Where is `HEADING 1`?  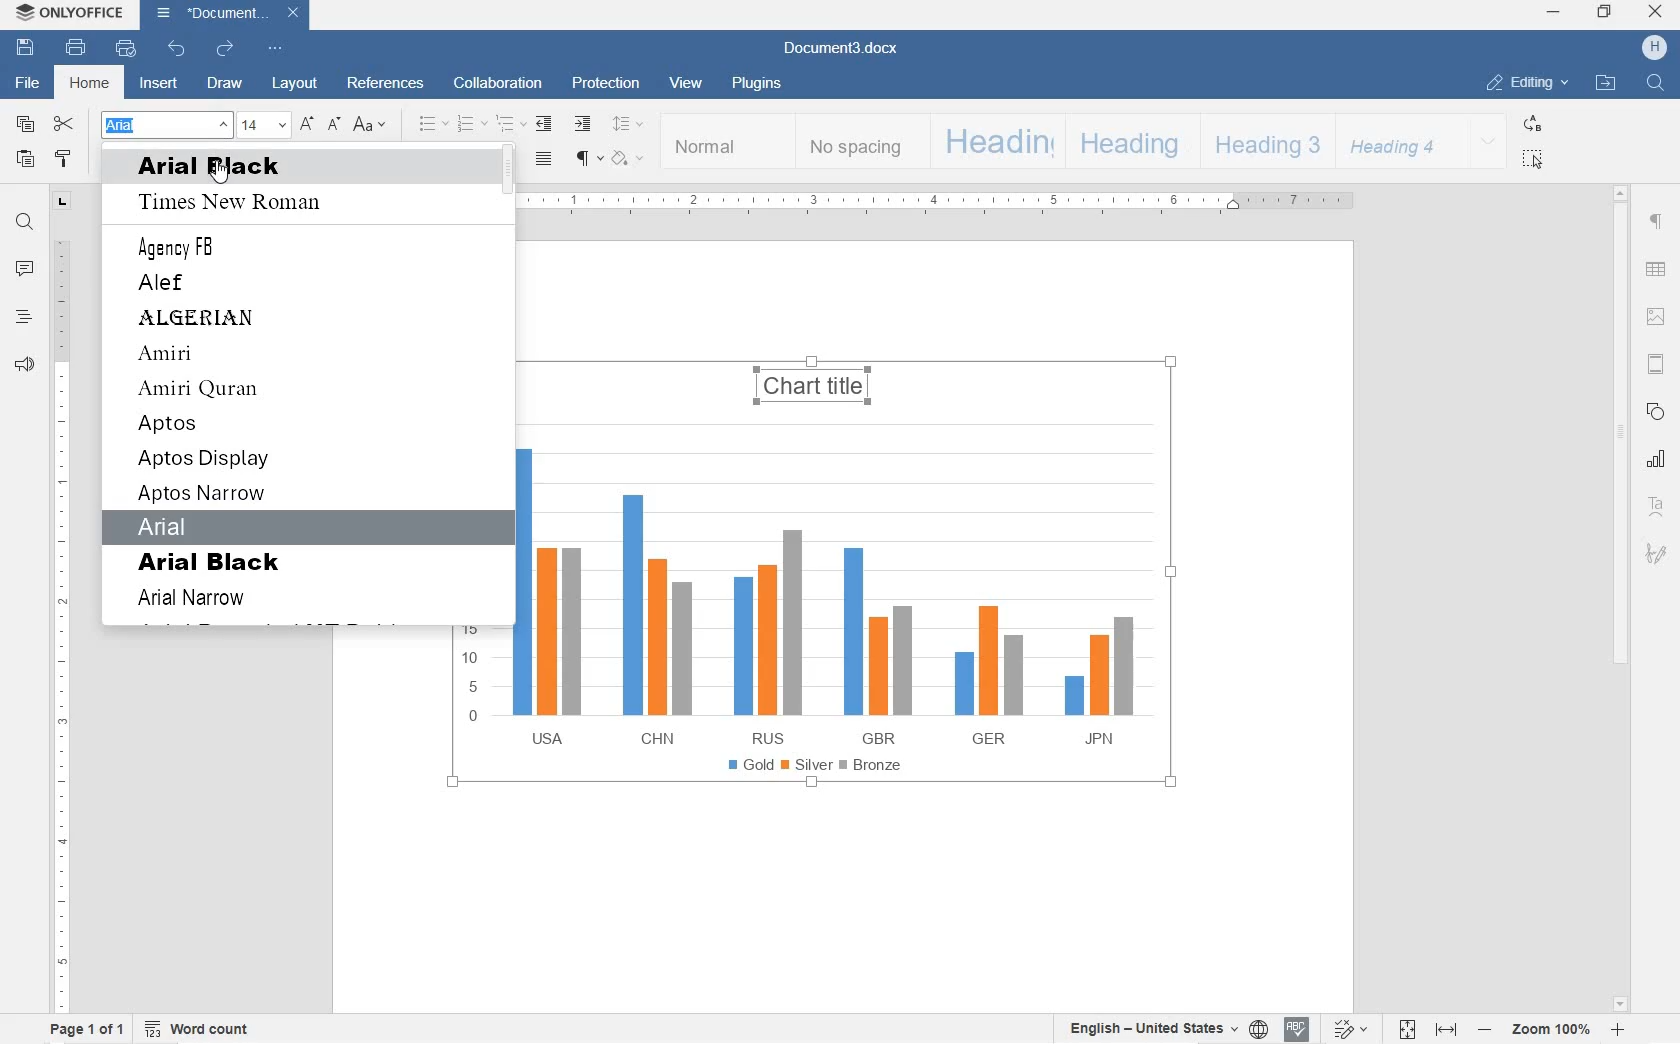 HEADING 1 is located at coordinates (994, 142).